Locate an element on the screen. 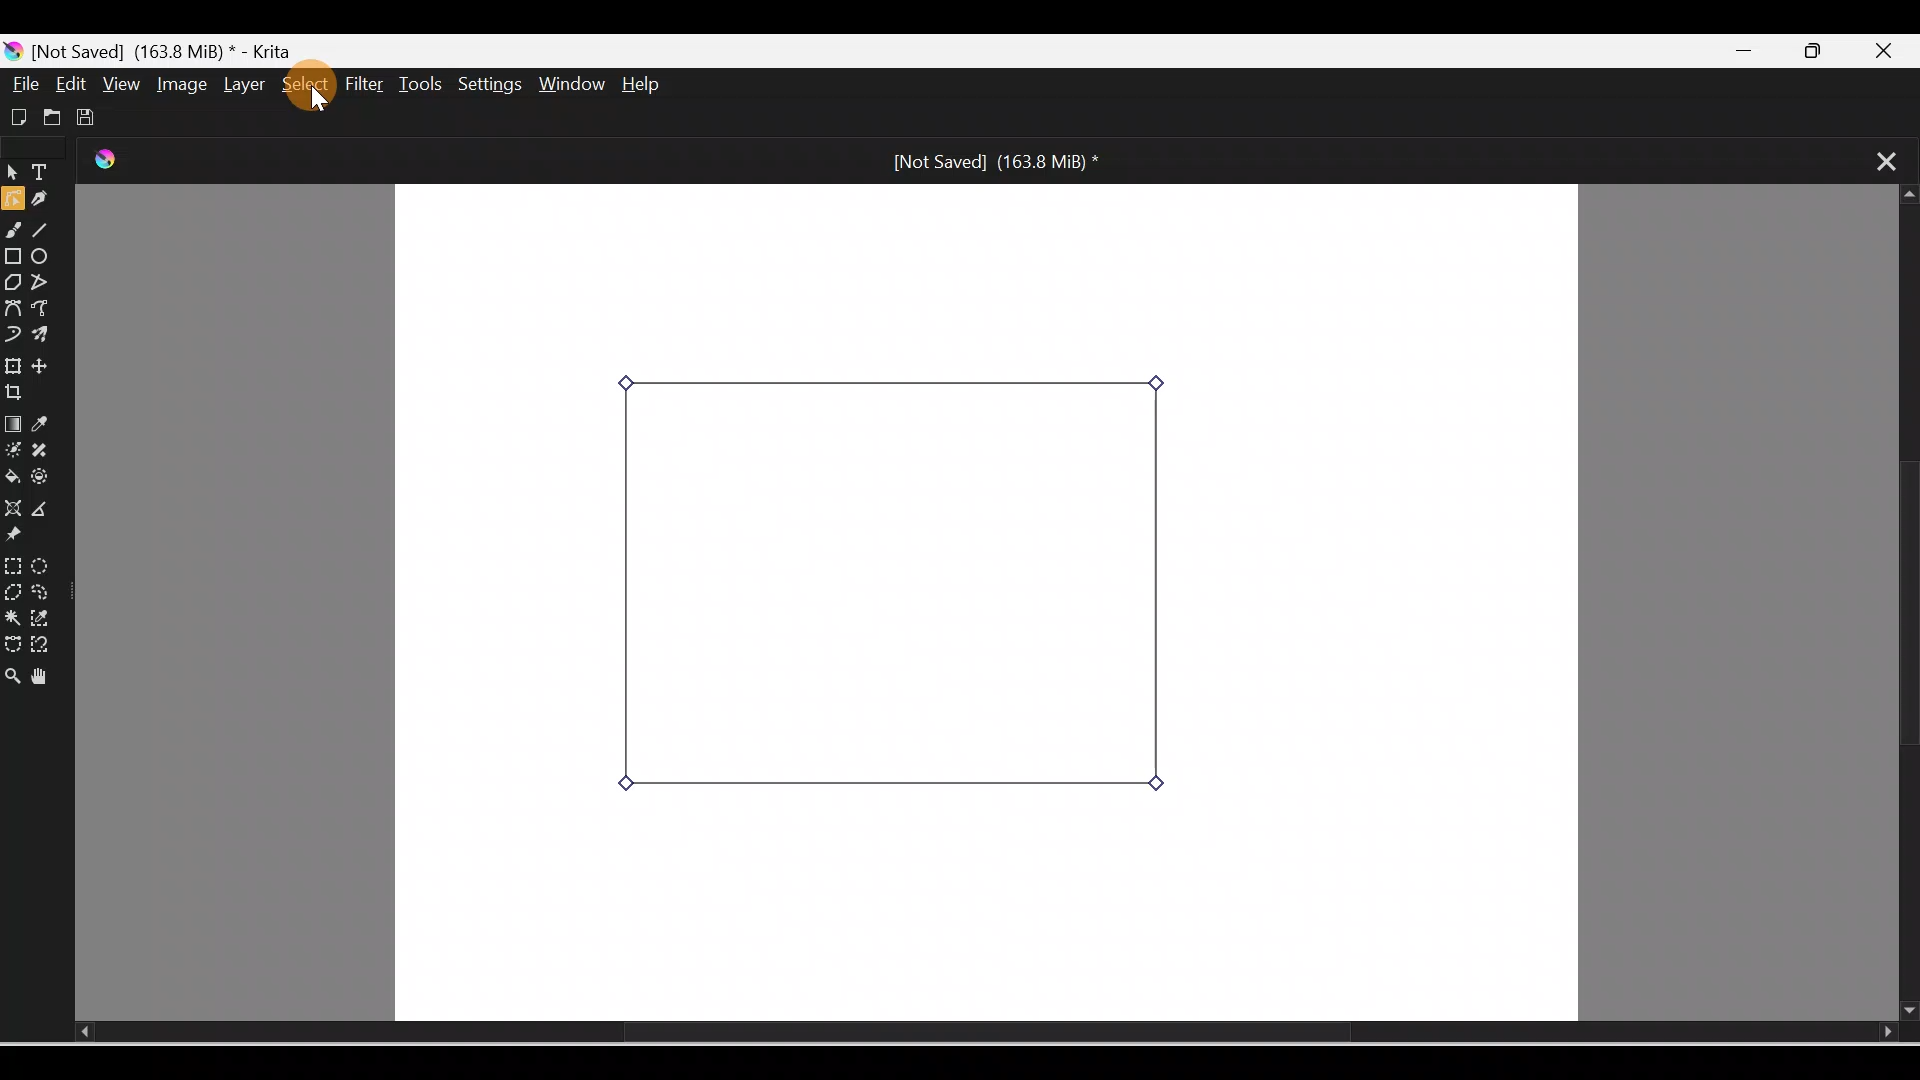 The height and width of the screenshot is (1080, 1920). Scroll bar is located at coordinates (956, 1033).